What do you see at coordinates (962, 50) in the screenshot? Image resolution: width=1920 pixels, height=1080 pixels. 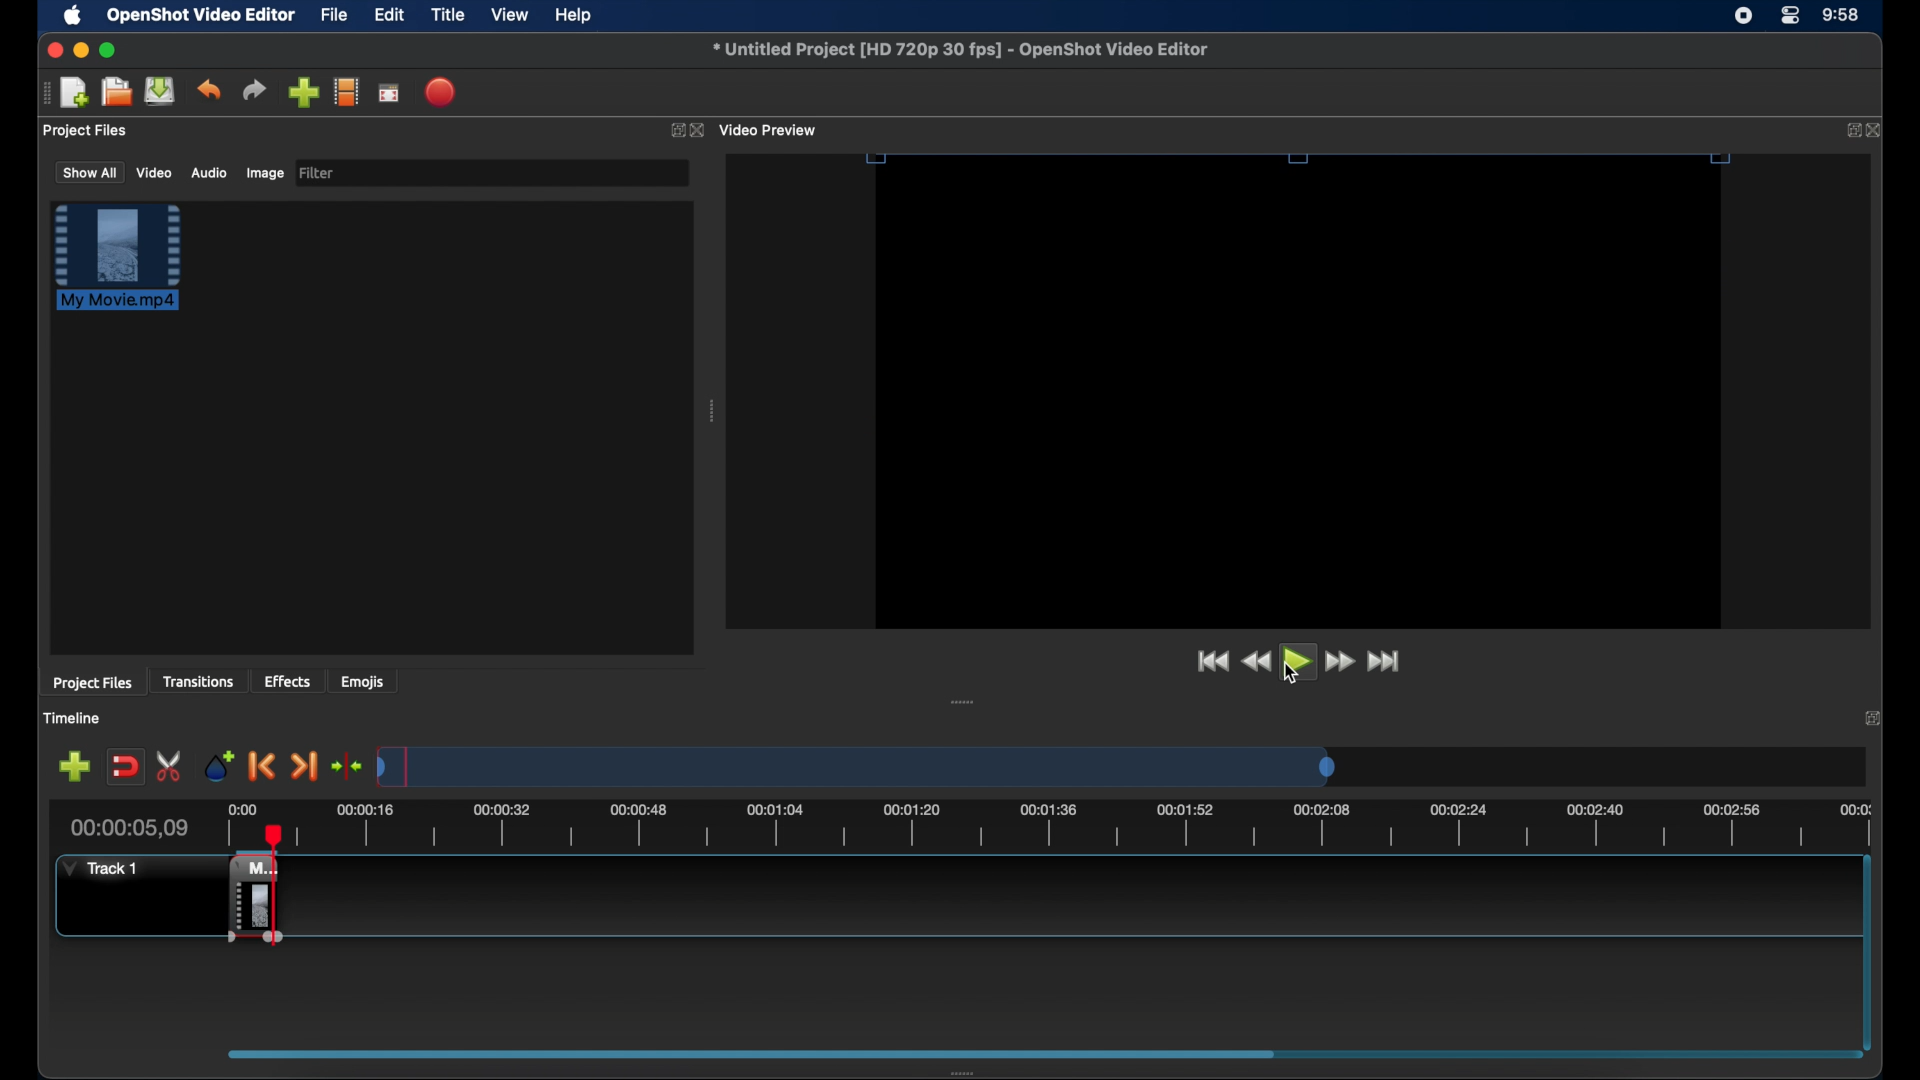 I see `file name` at bounding box center [962, 50].